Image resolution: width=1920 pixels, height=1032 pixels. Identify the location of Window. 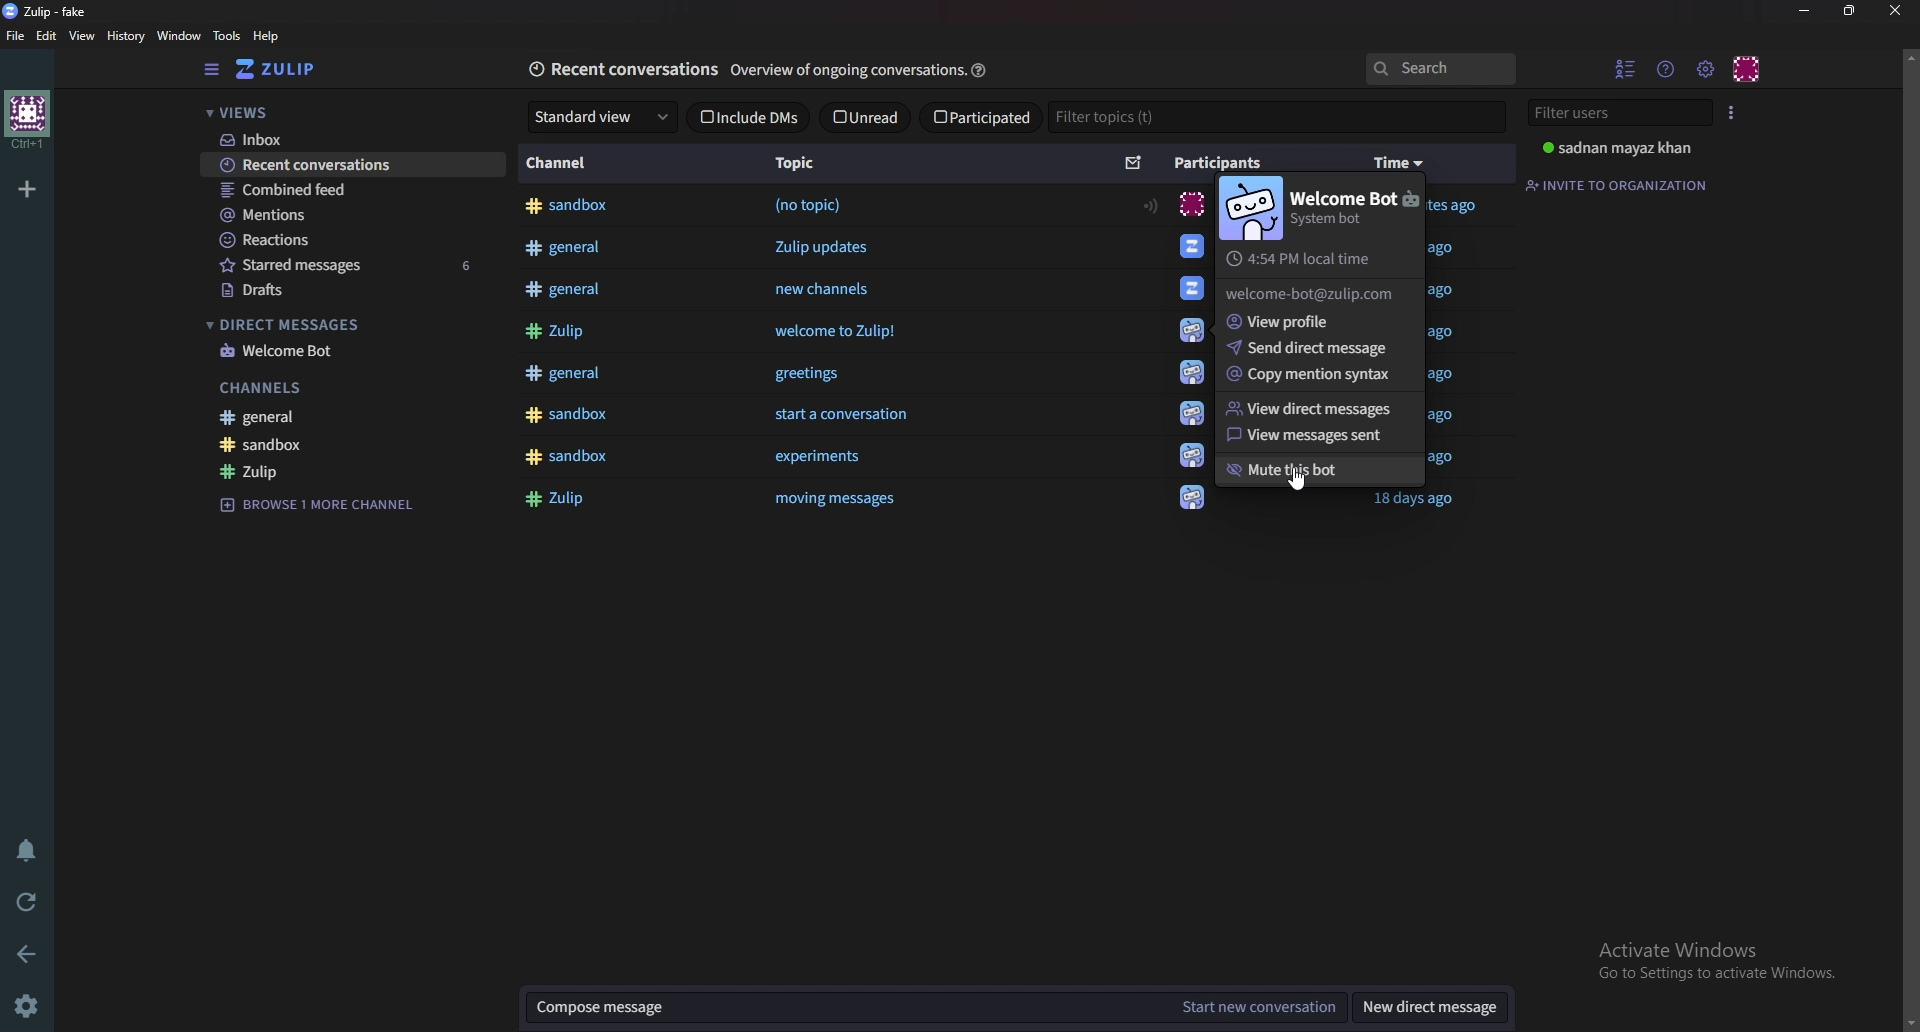
(179, 35).